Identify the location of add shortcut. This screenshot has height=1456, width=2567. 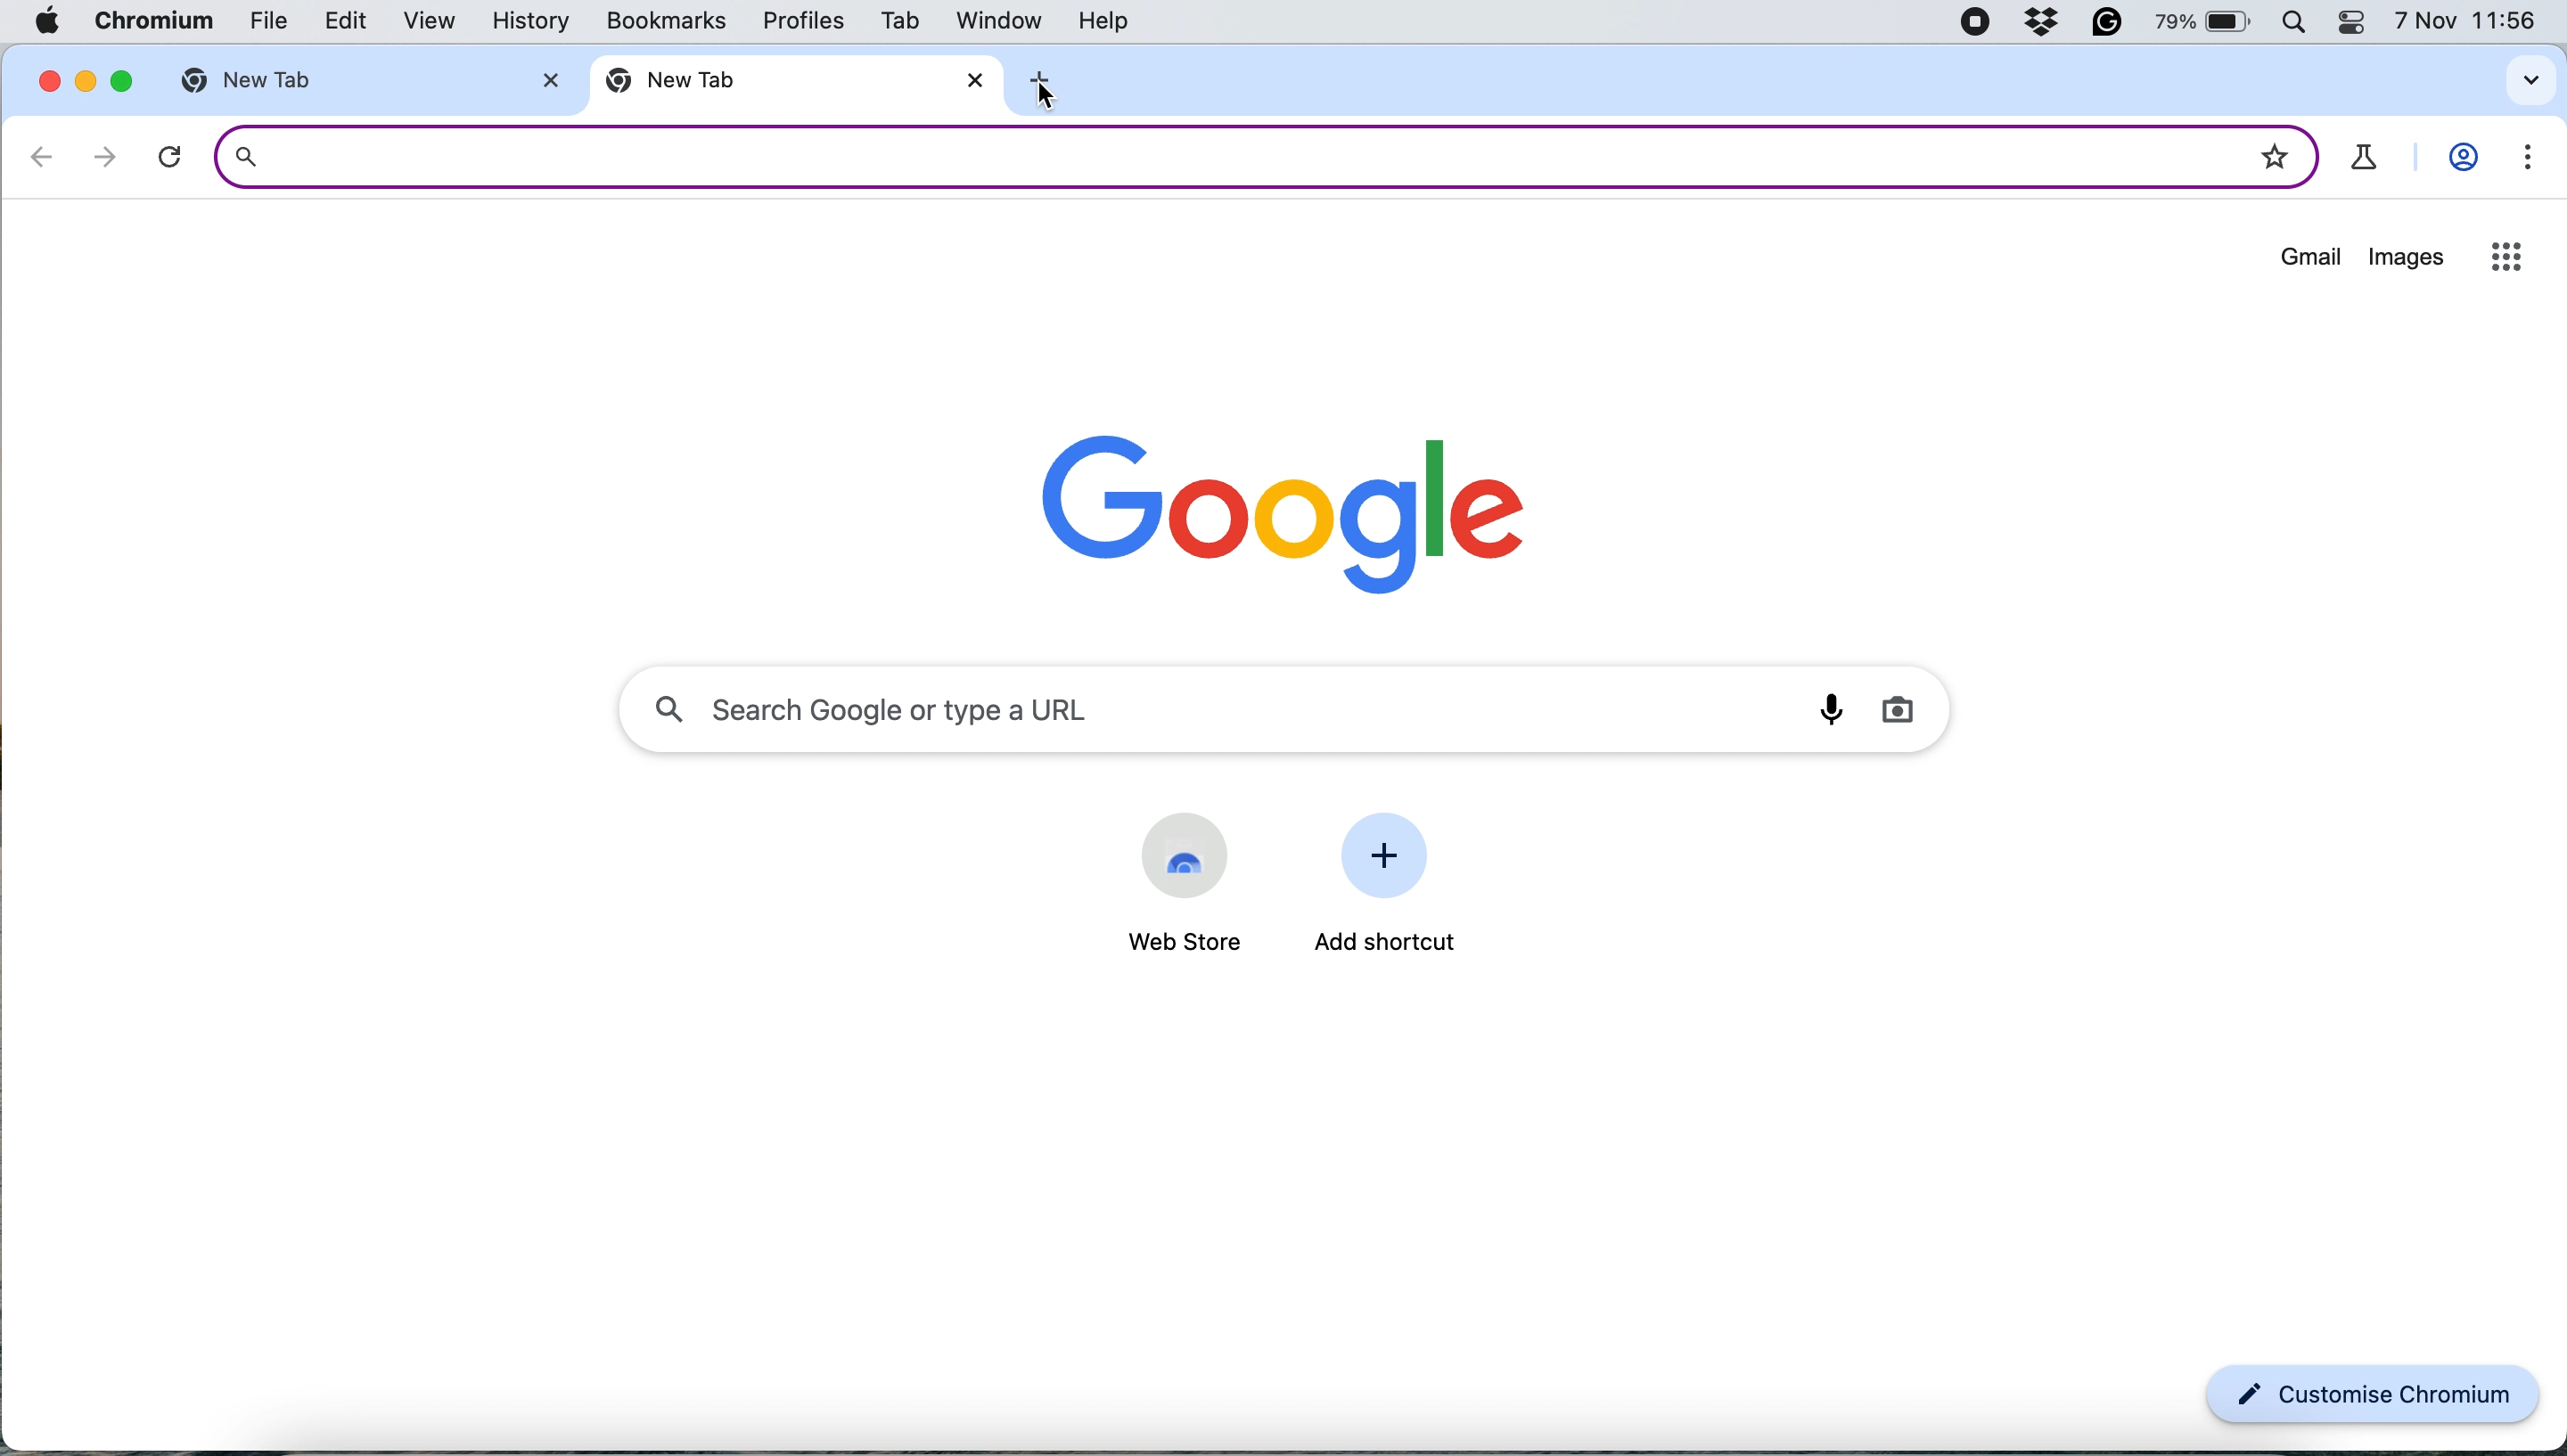
(1392, 859).